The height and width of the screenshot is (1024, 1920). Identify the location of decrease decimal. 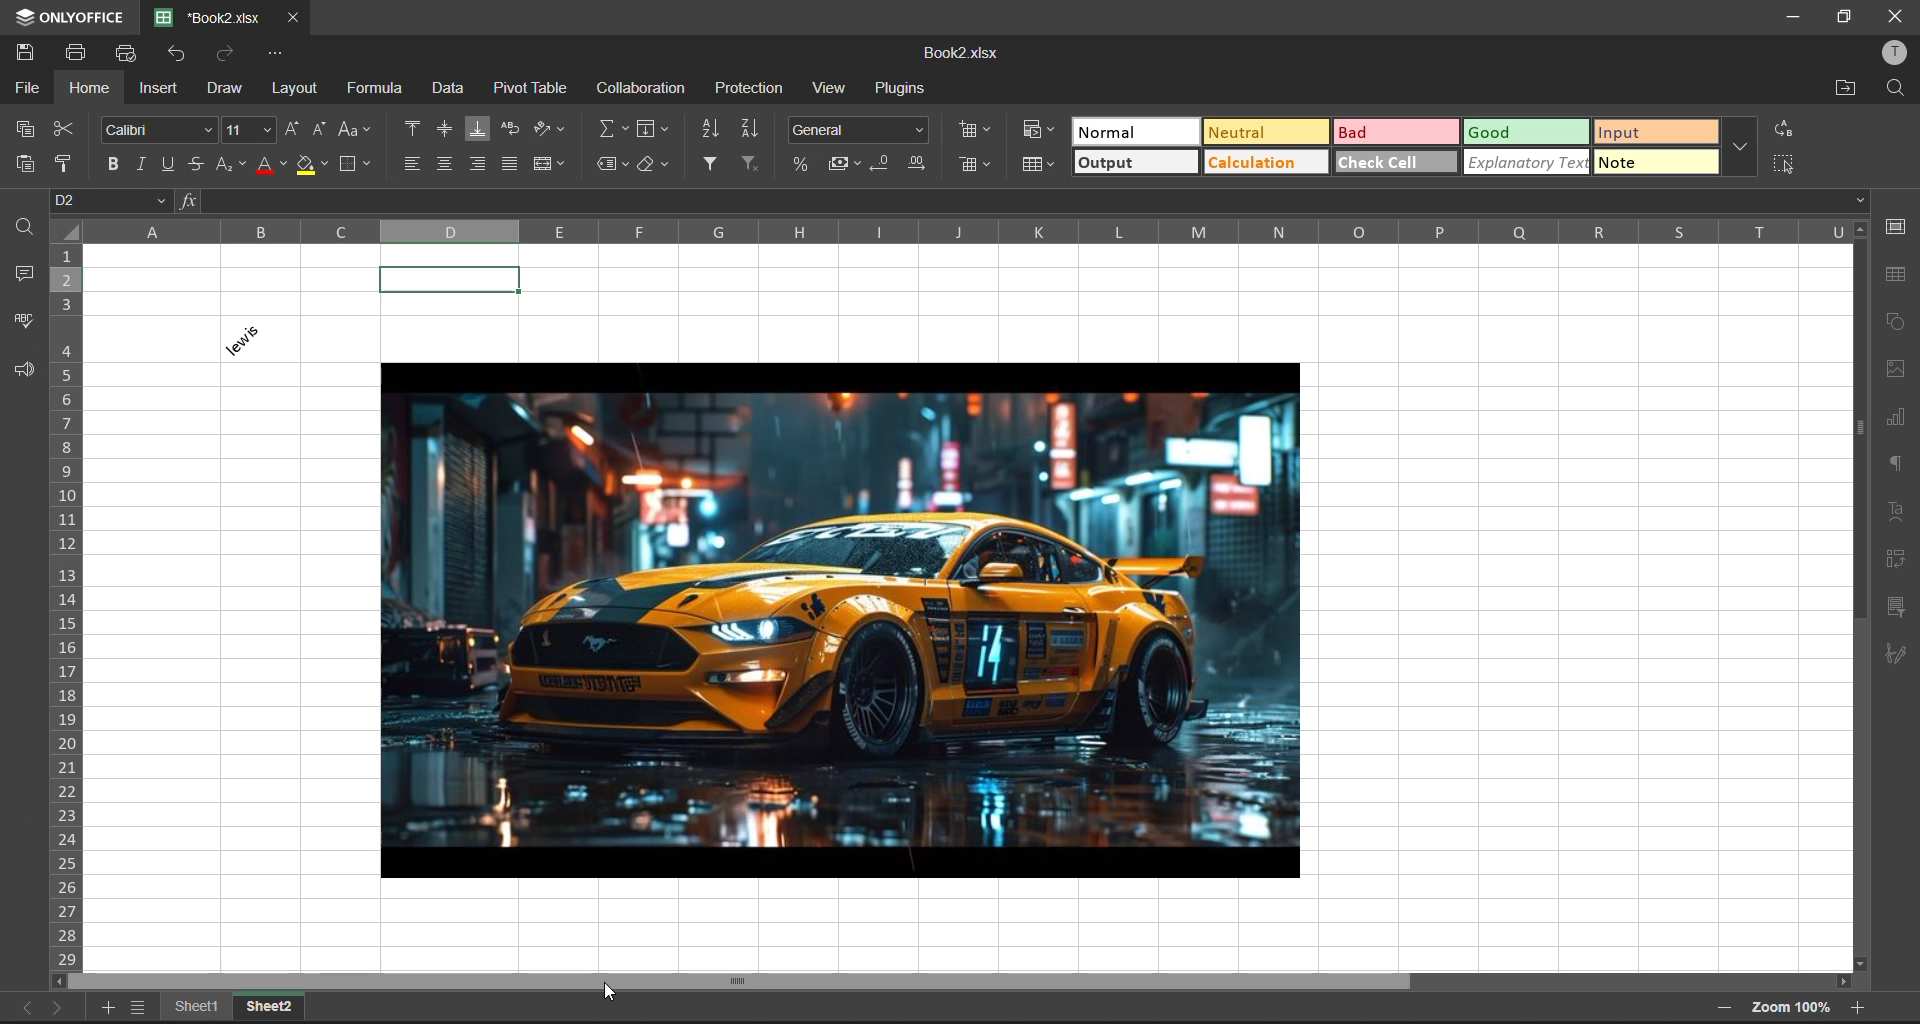
(881, 165).